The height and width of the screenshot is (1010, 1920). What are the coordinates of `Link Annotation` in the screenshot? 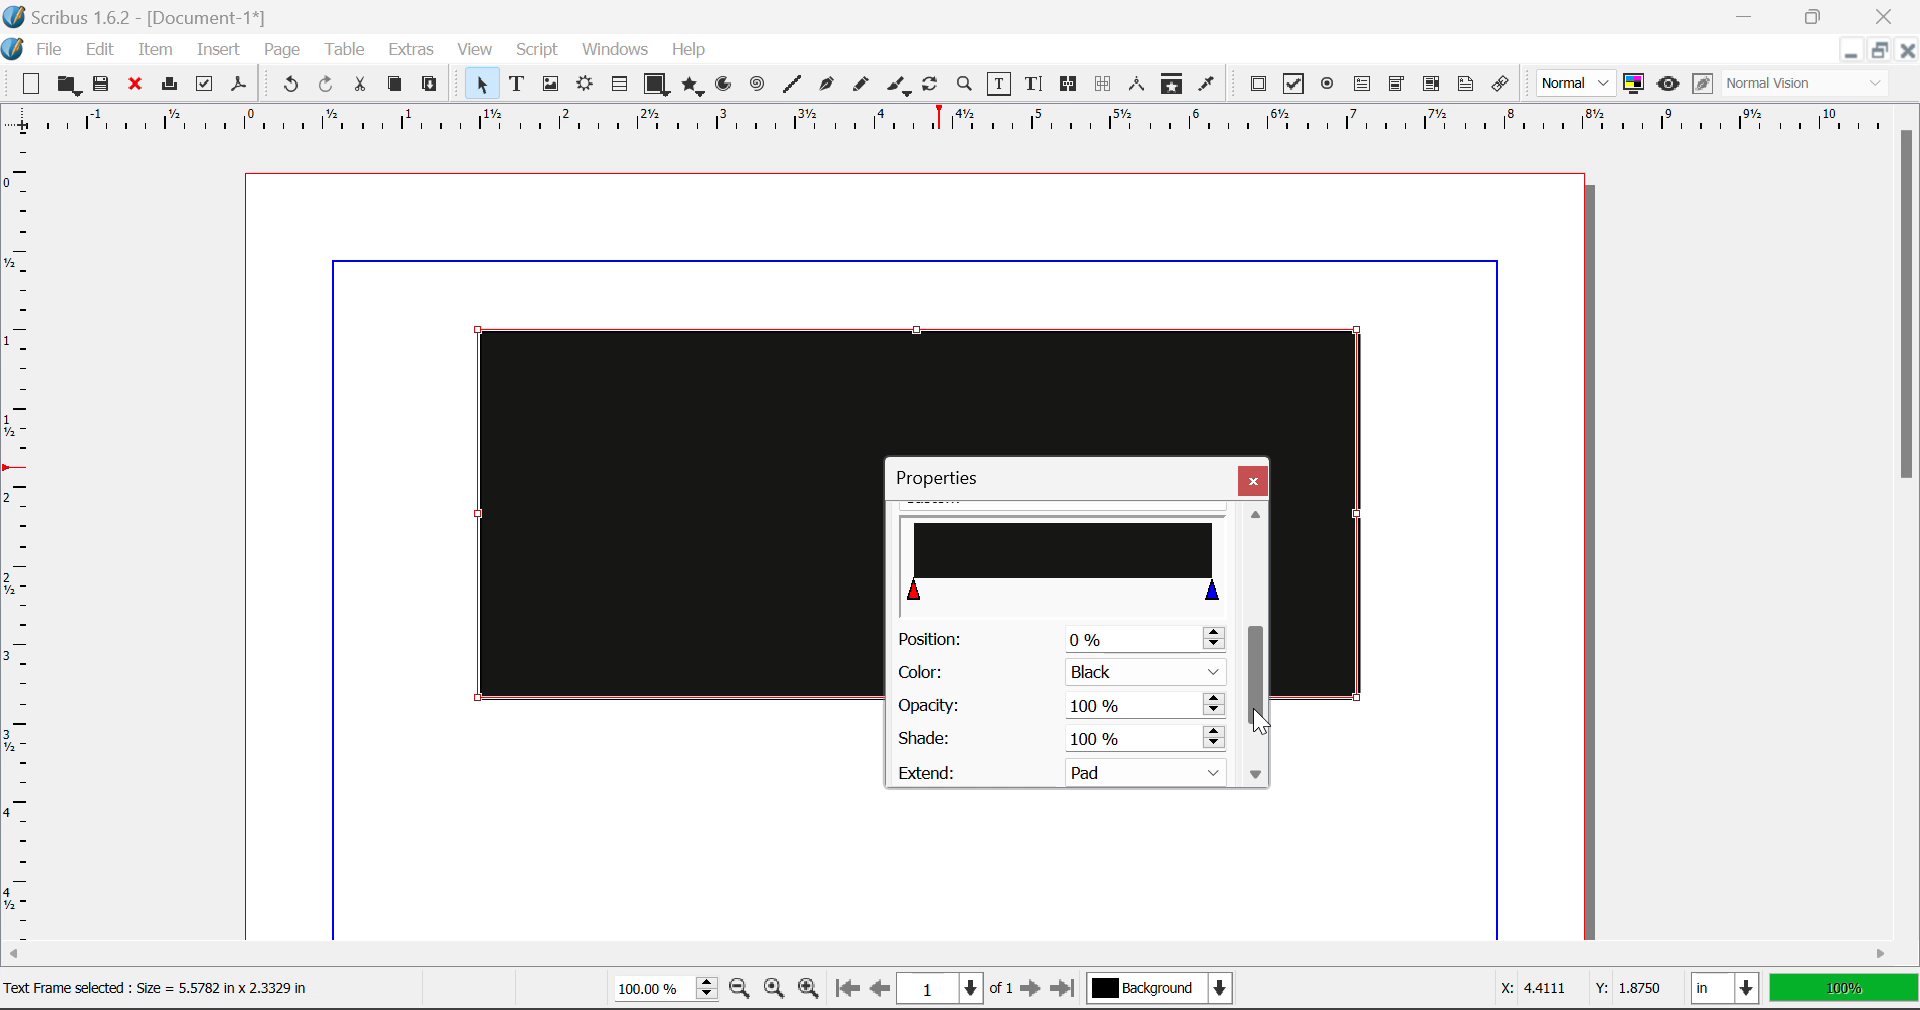 It's located at (1505, 85).